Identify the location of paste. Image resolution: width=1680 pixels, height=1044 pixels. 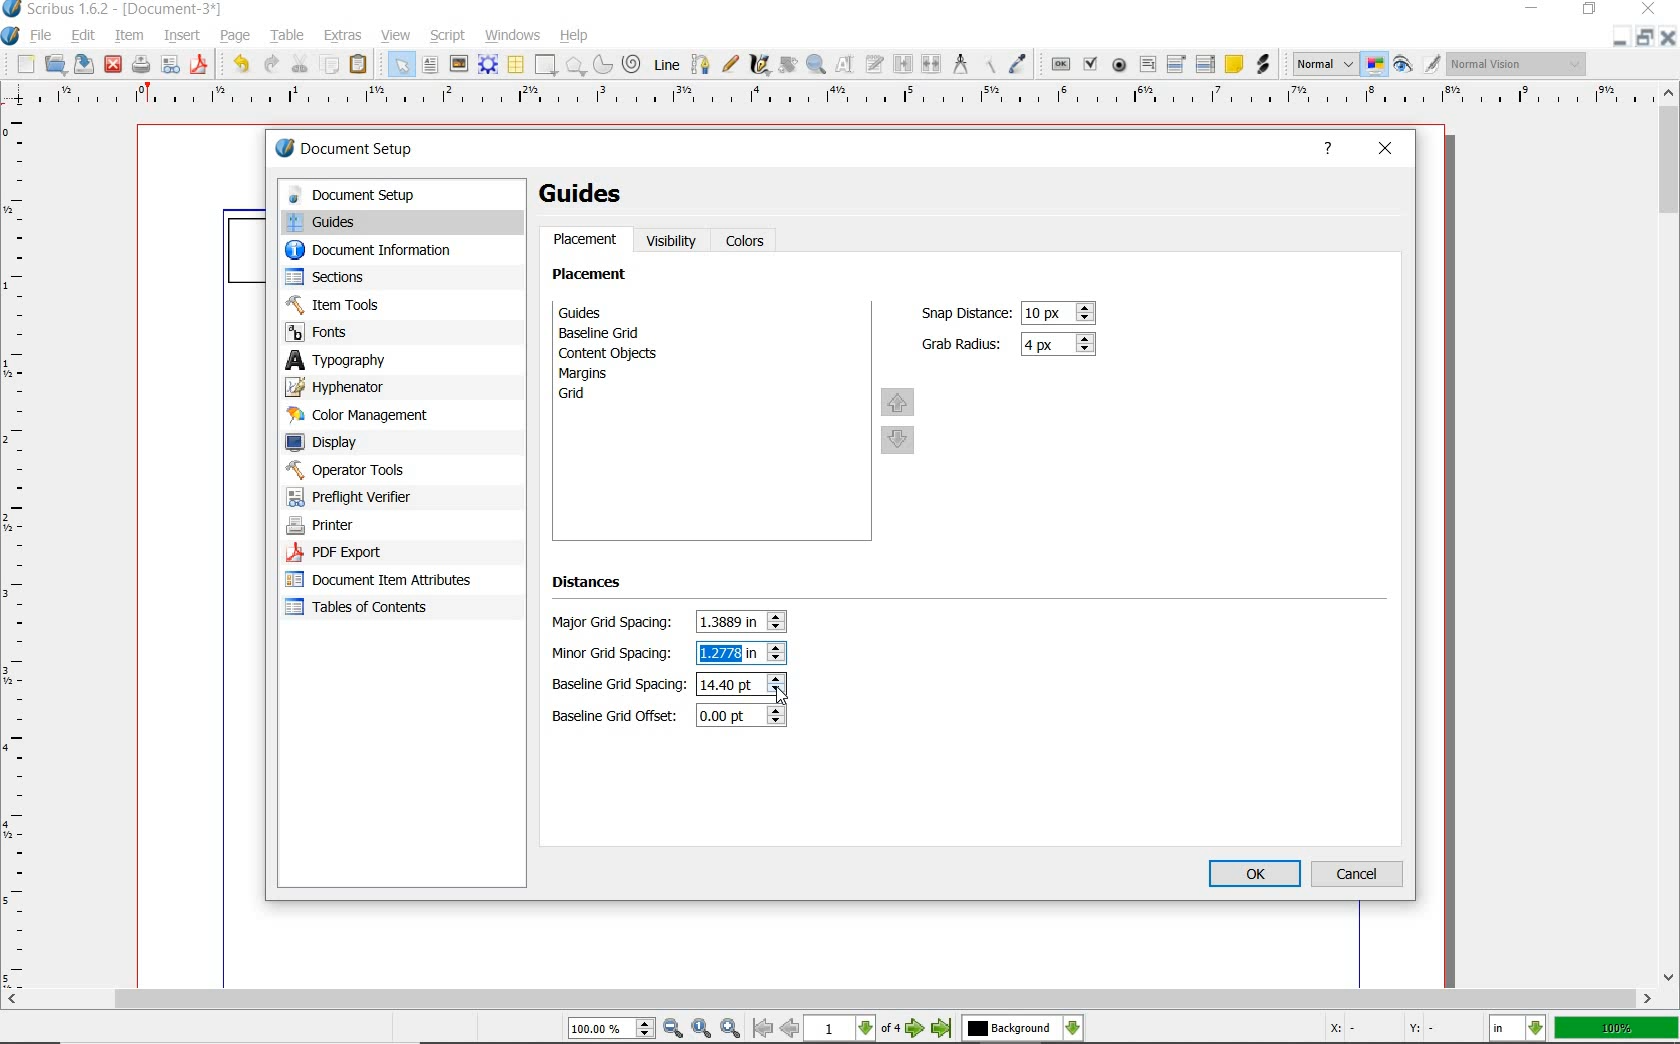
(362, 66).